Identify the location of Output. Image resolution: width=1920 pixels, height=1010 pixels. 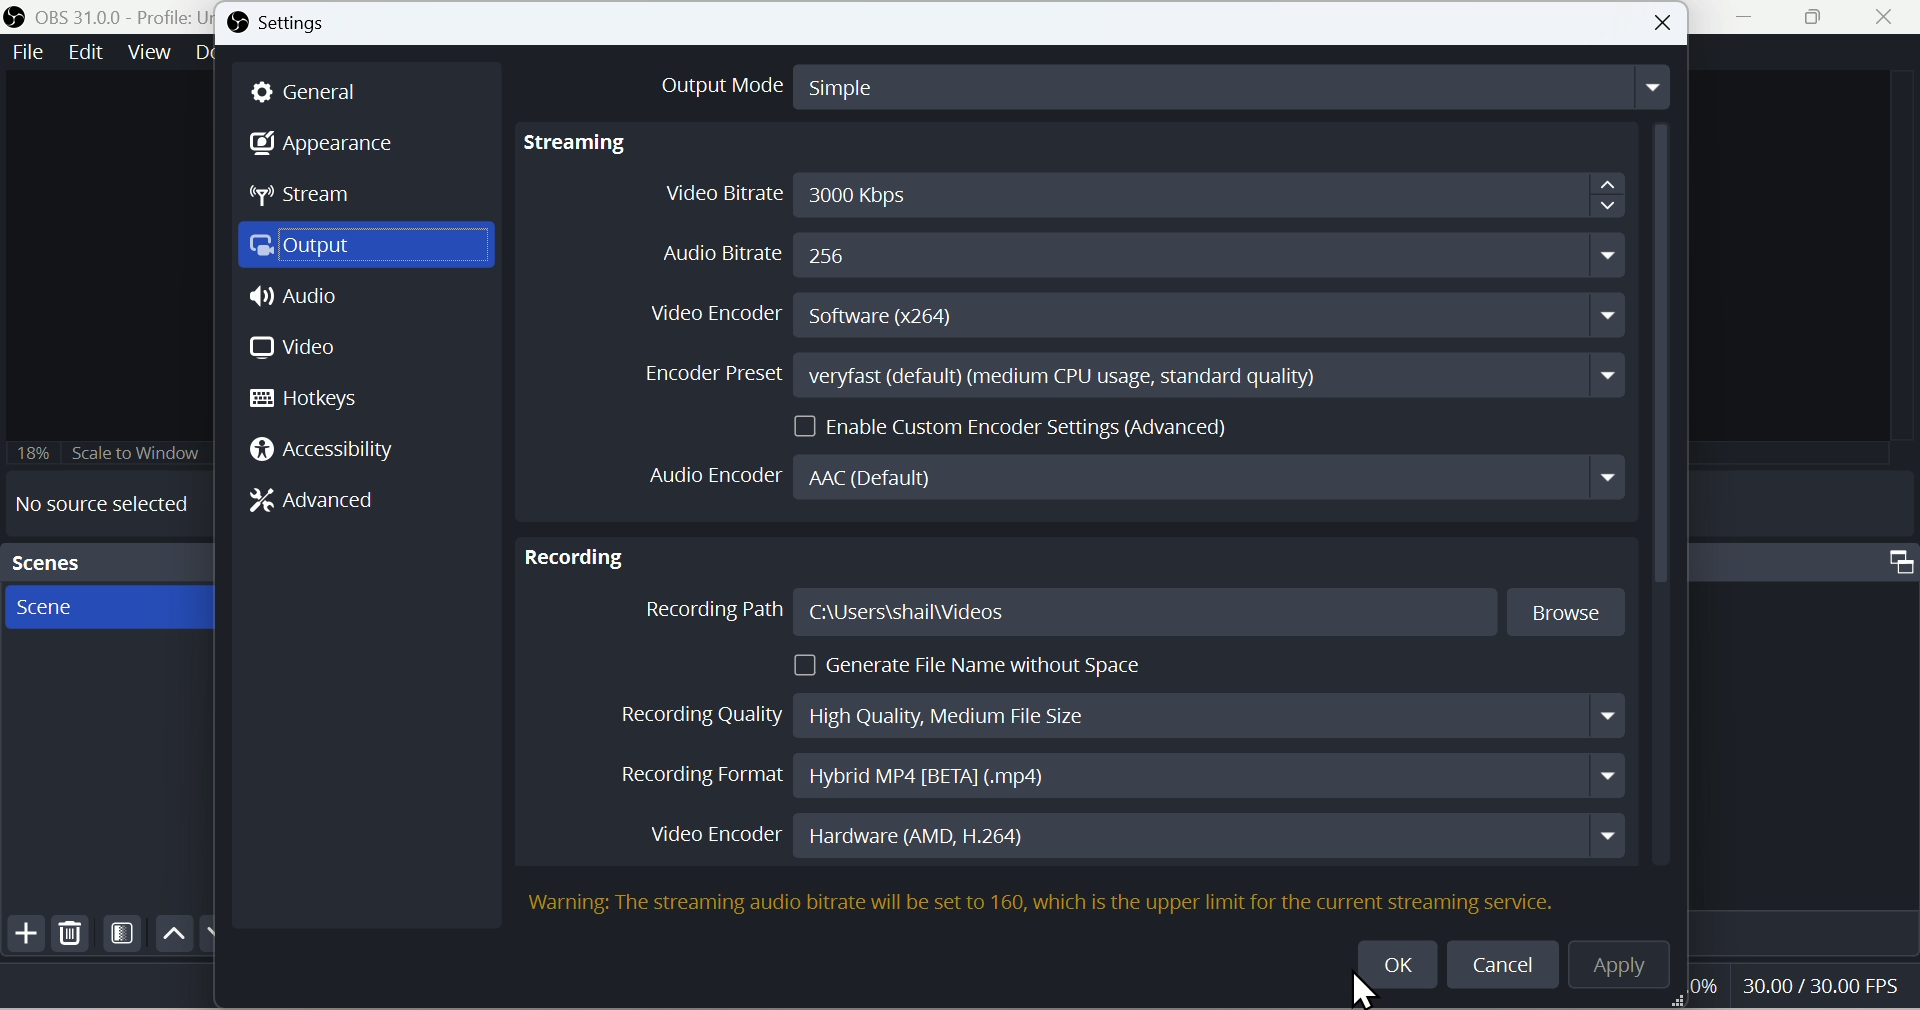
(372, 250).